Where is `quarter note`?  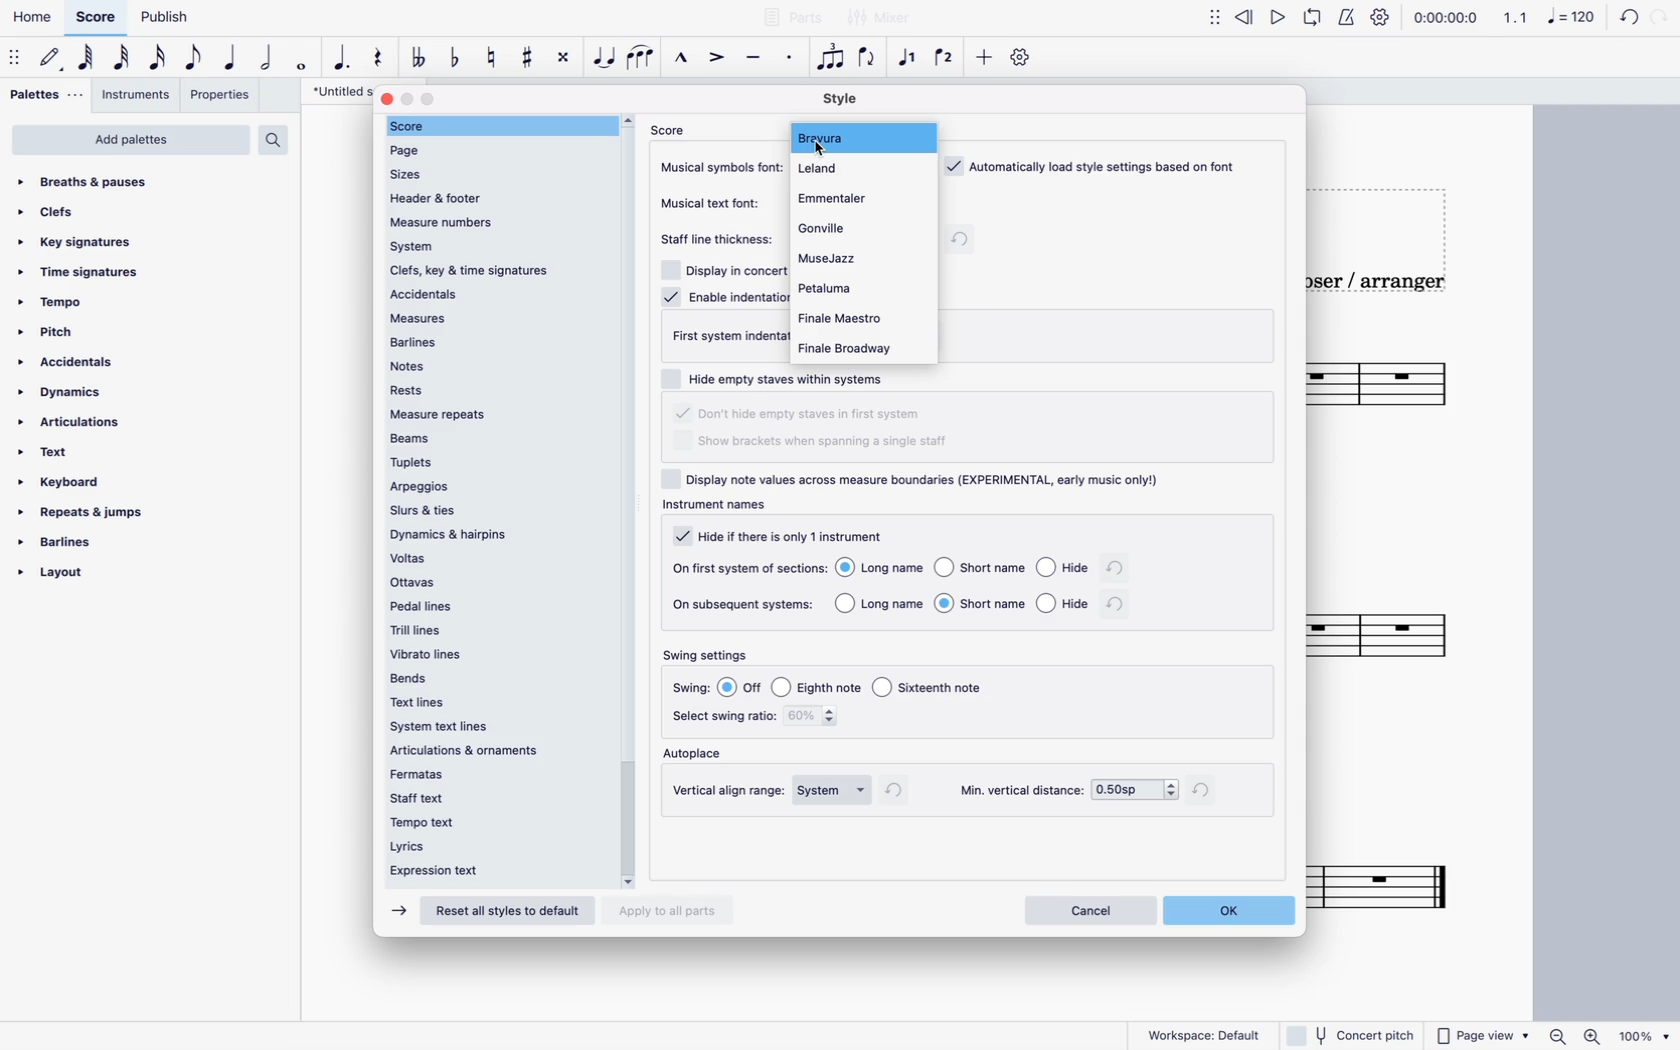 quarter note is located at coordinates (235, 62).